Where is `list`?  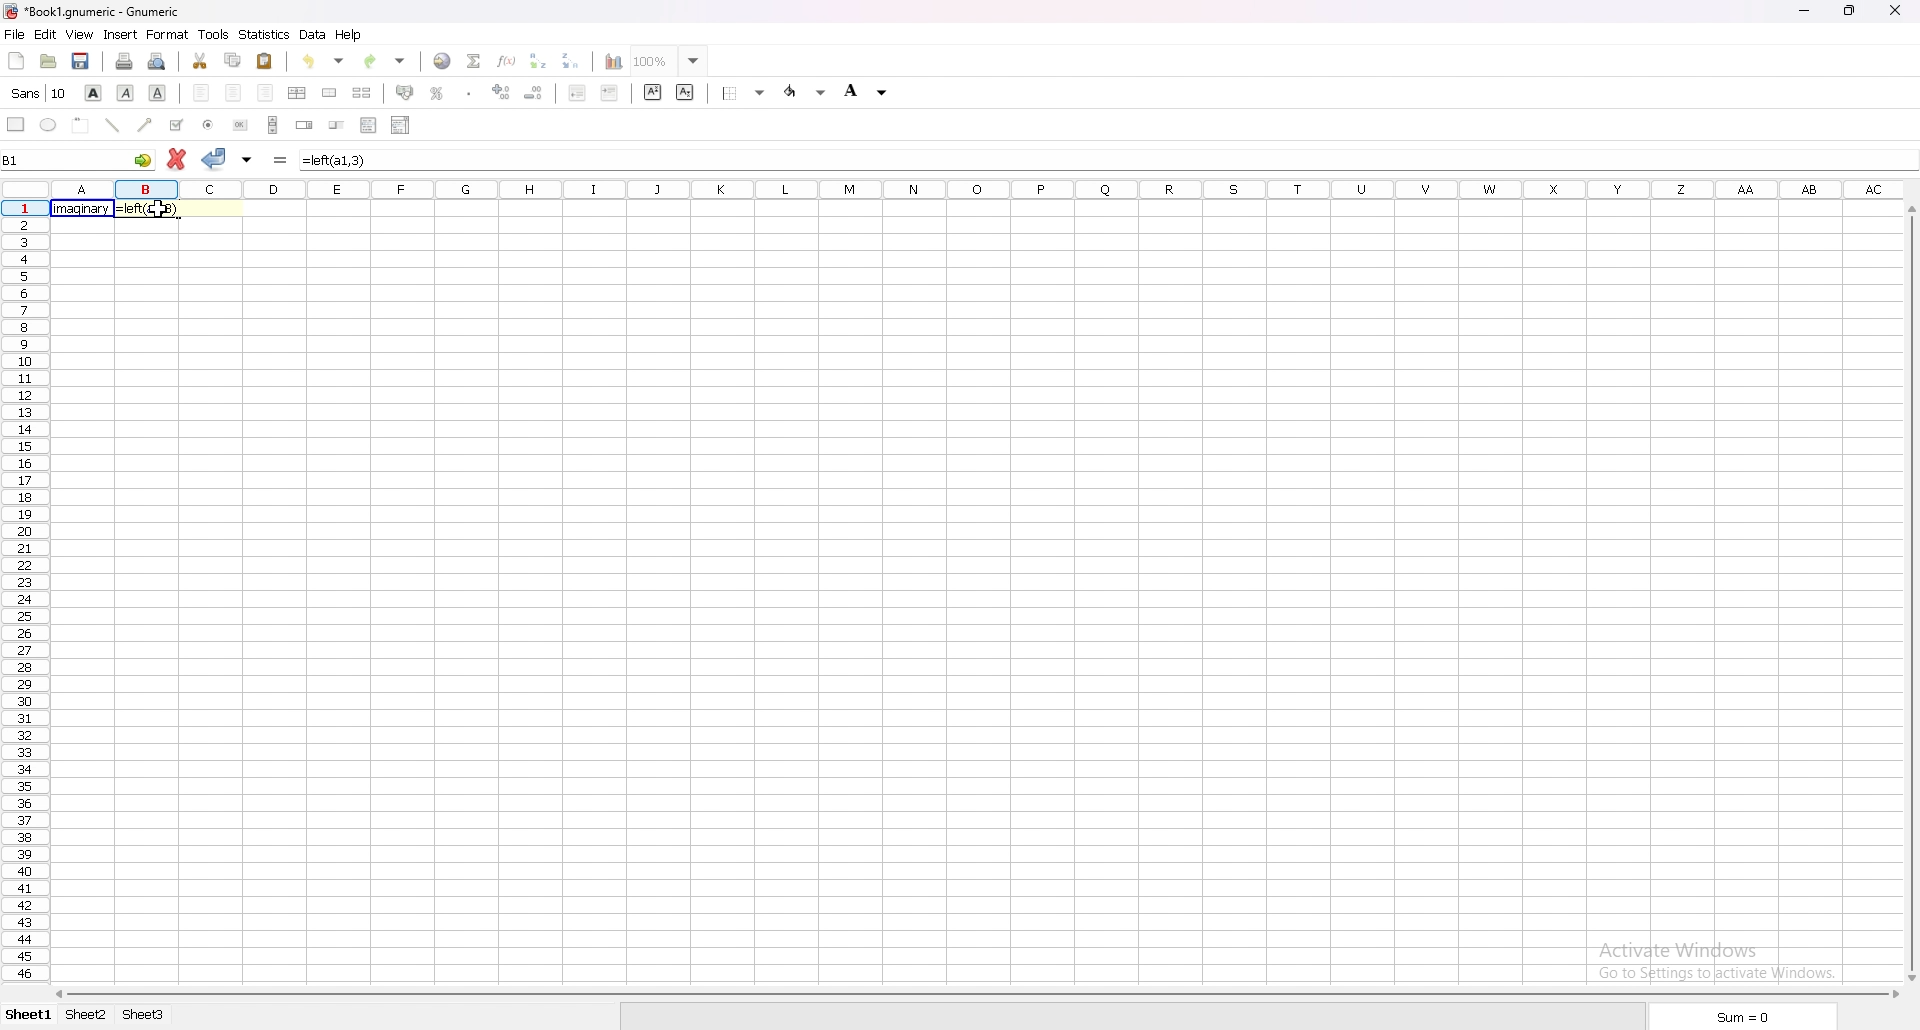
list is located at coordinates (369, 126).